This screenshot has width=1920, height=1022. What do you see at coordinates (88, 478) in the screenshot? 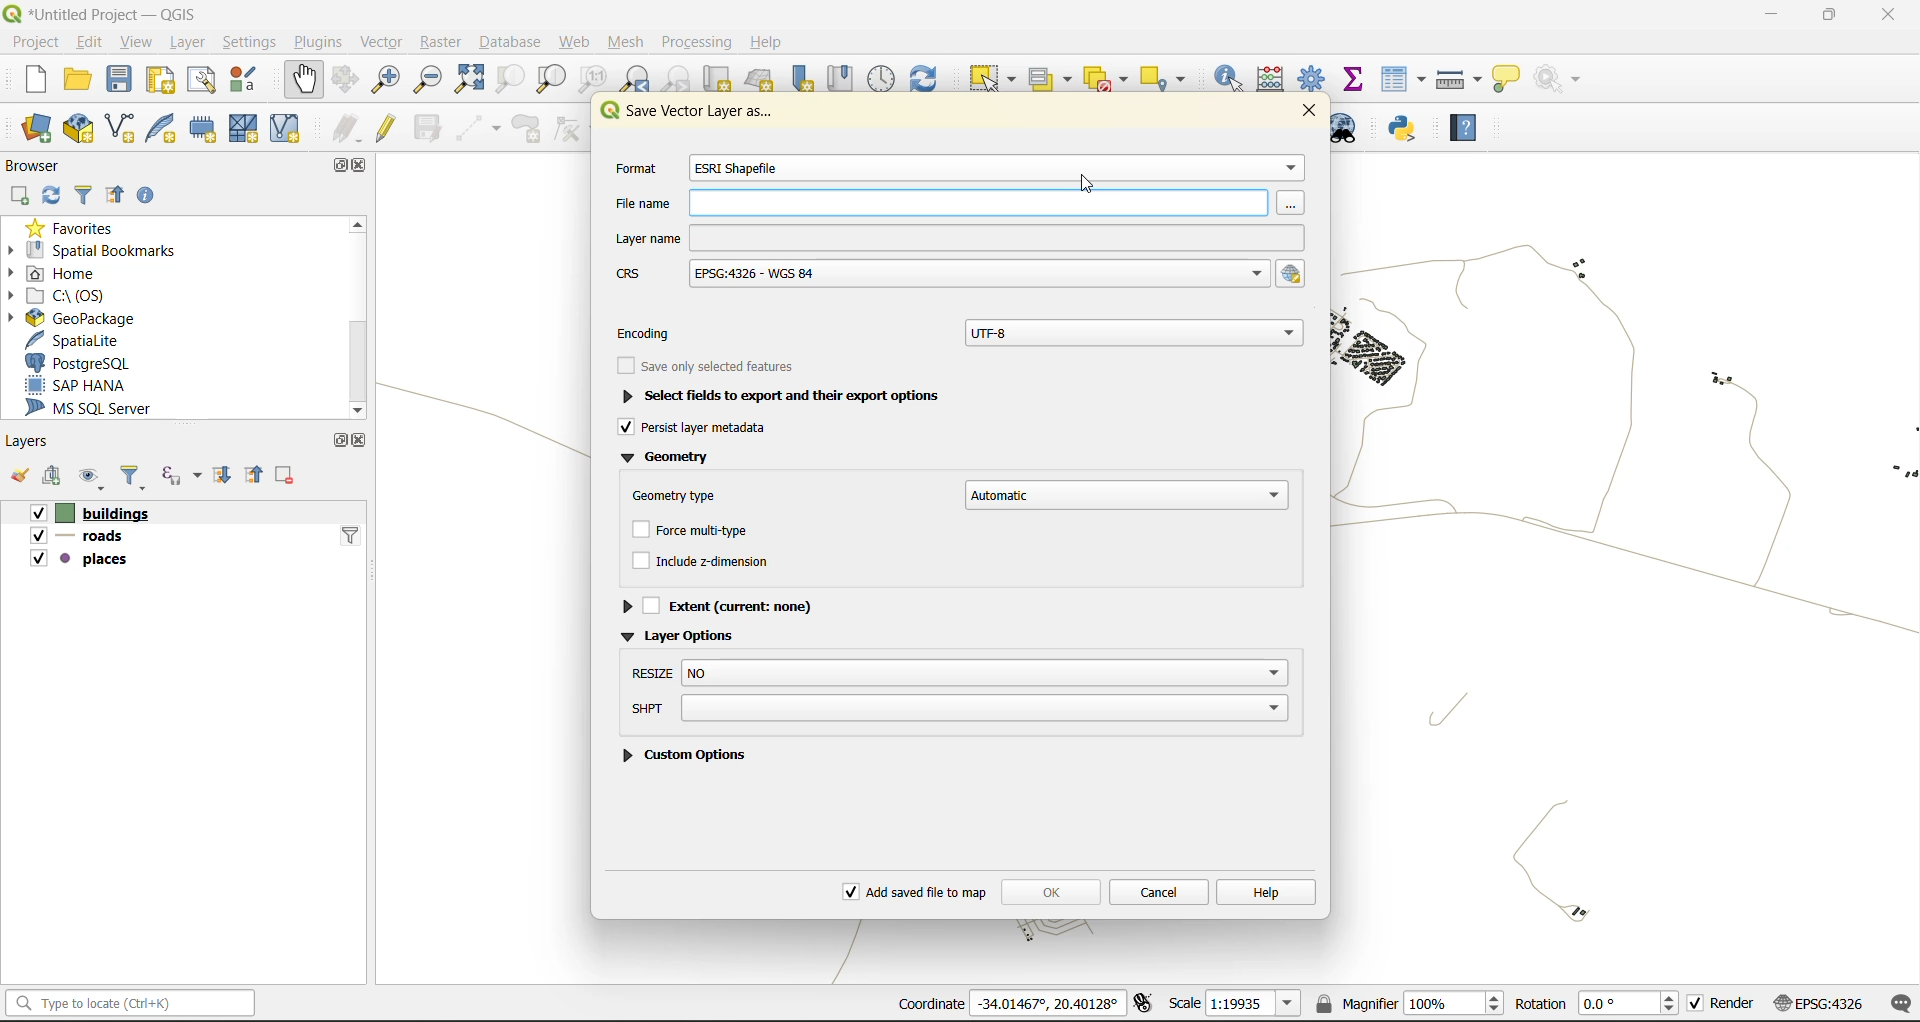
I see `manage map` at bounding box center [88, 478].